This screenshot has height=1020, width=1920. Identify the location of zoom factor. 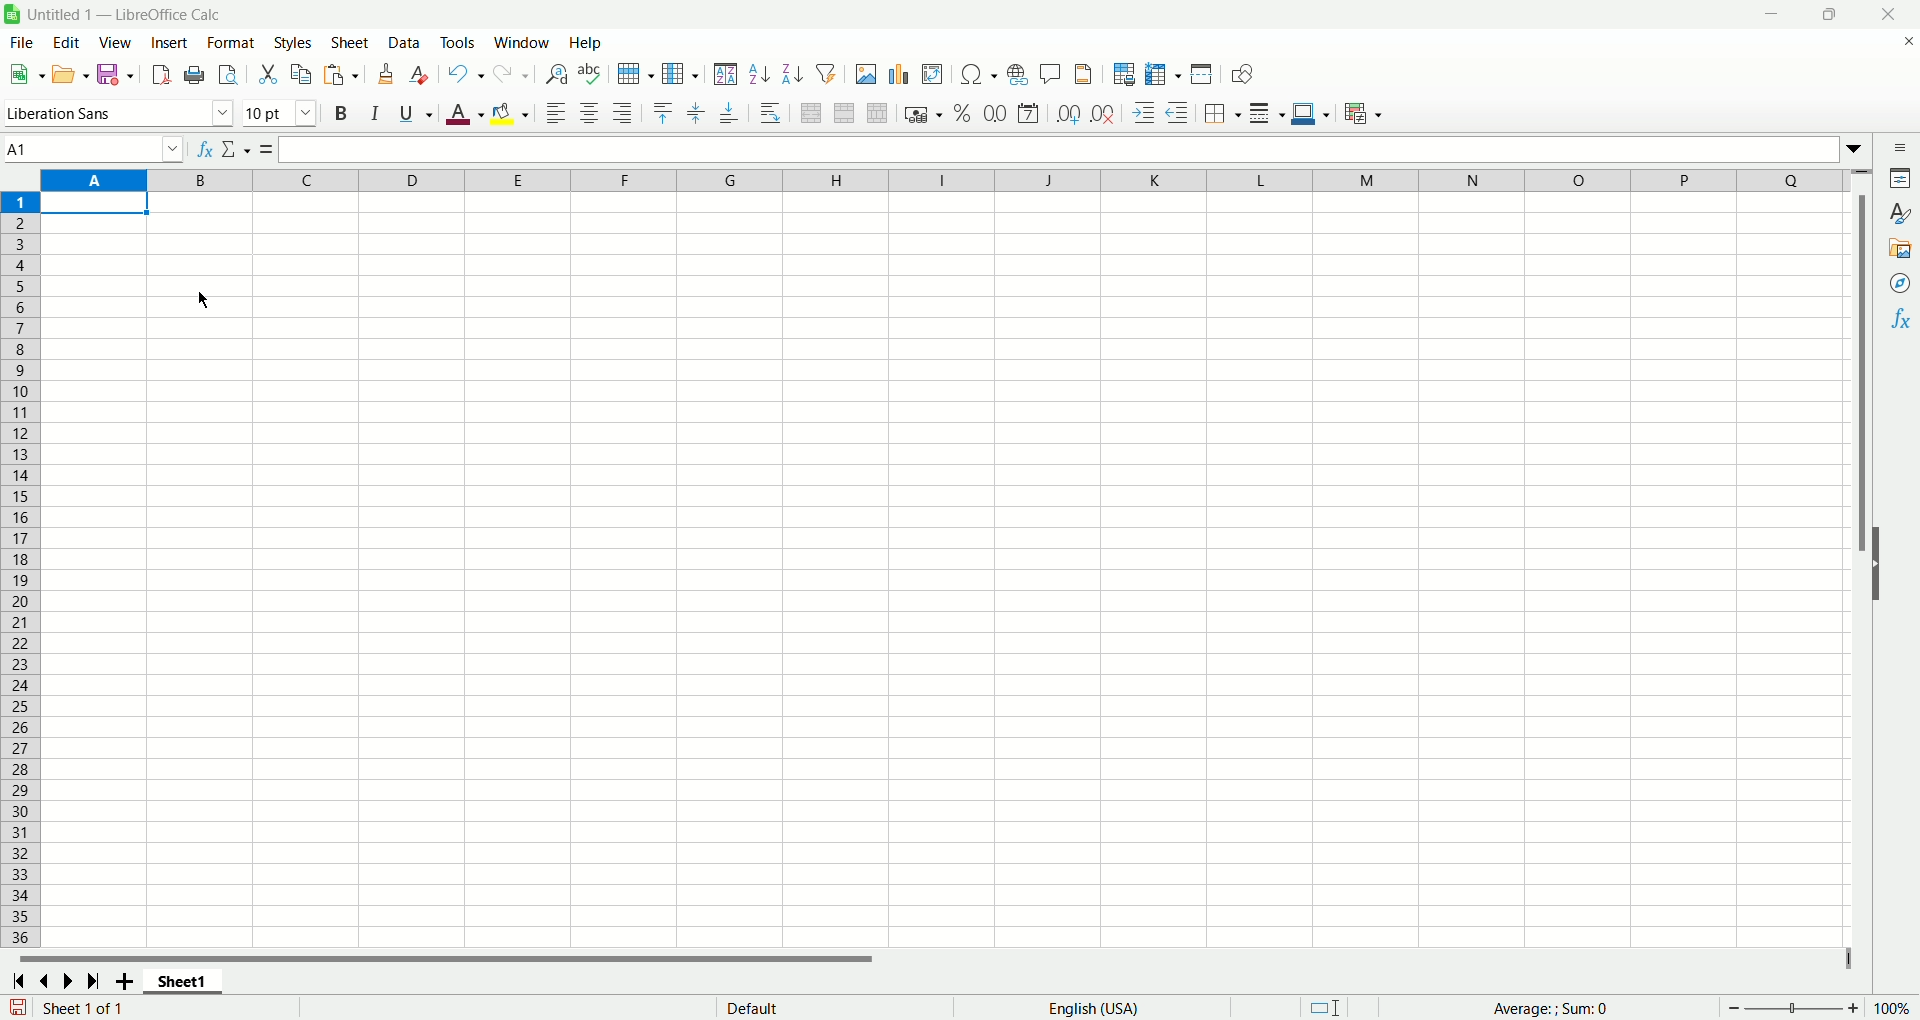
(1816, 1006).